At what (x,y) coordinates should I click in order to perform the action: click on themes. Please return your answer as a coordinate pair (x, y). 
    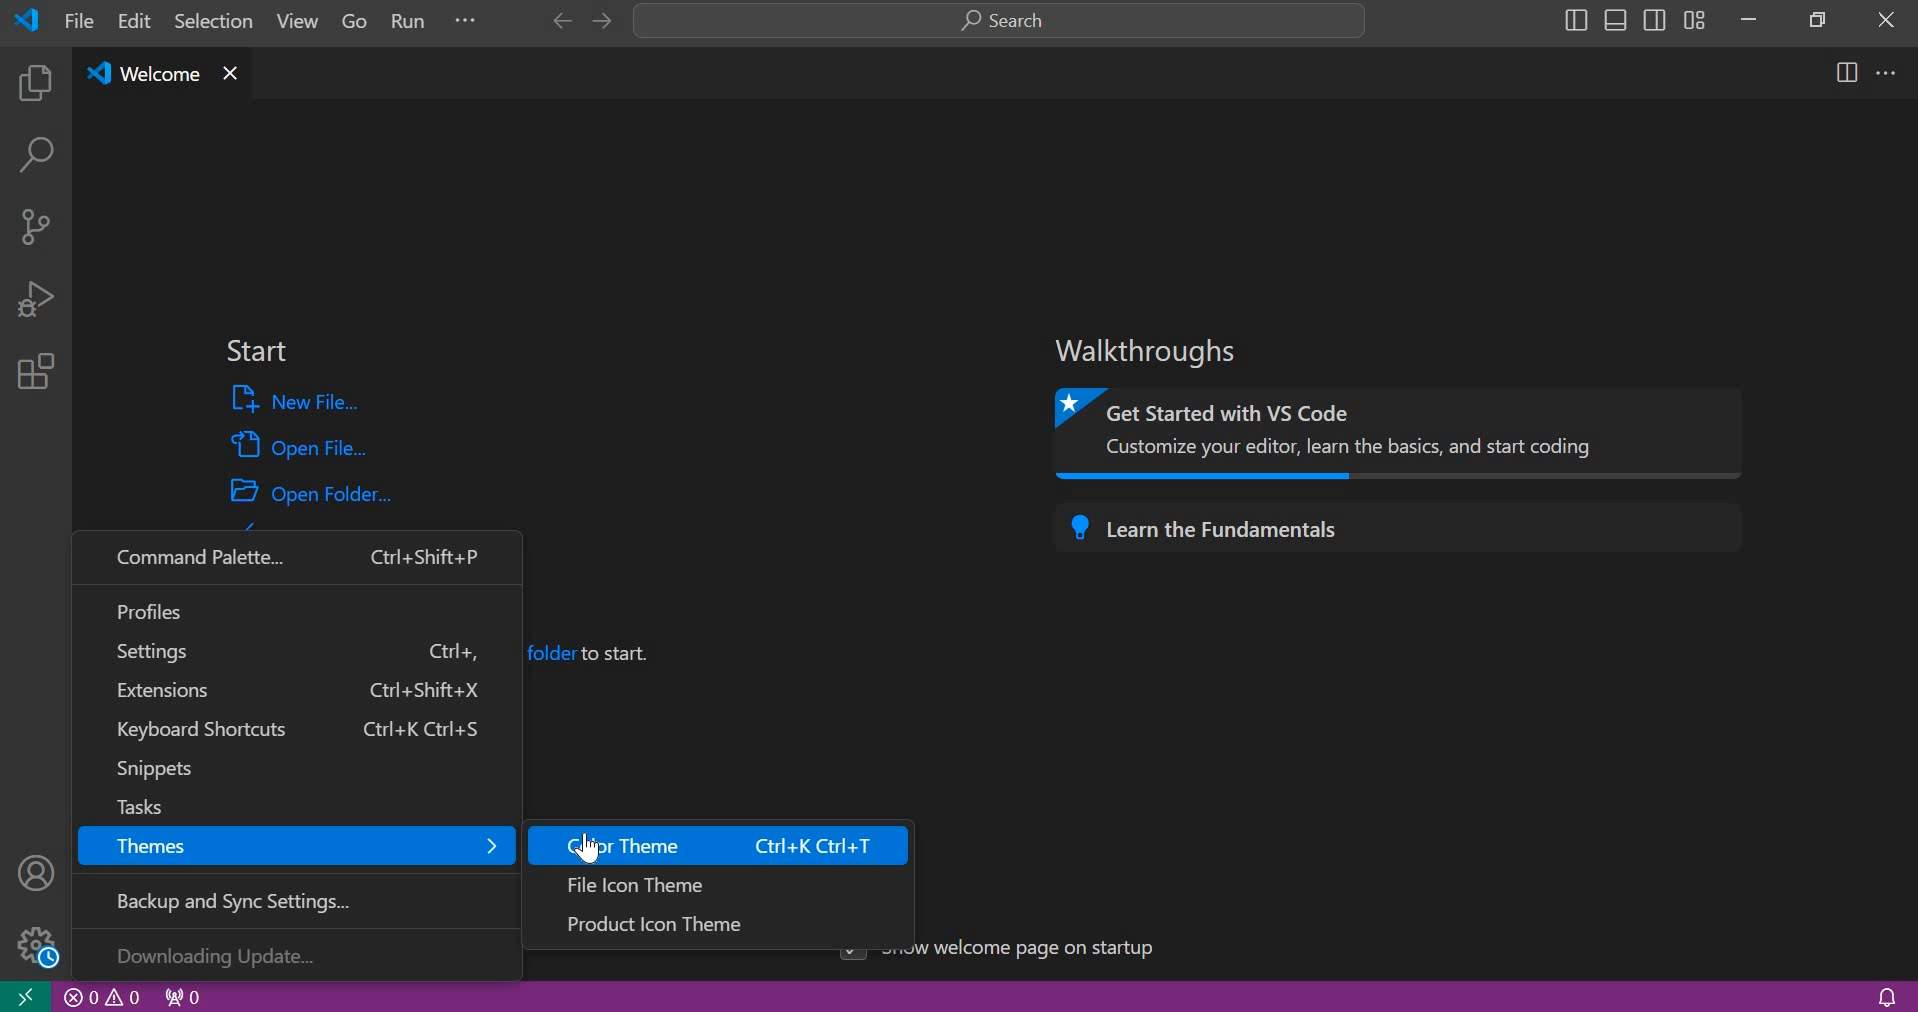
    Looking at the image, I should click on (299, 845).